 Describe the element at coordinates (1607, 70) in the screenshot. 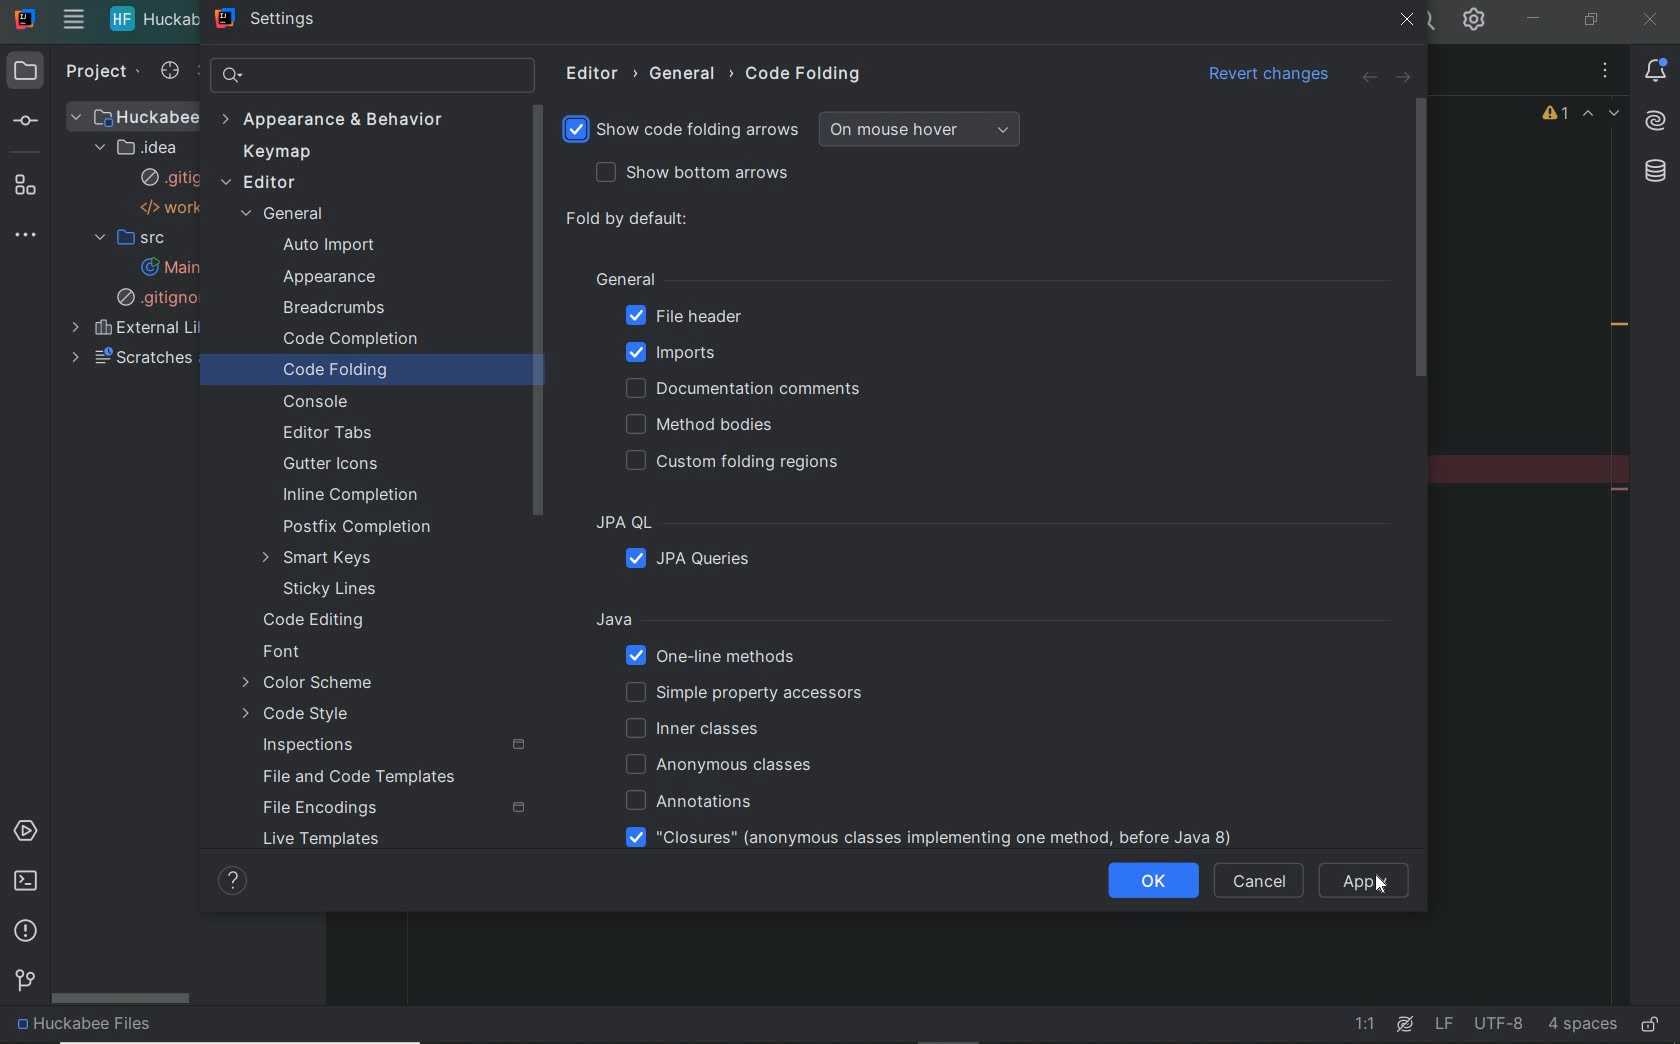

I see `recent files, tab options` at that location.